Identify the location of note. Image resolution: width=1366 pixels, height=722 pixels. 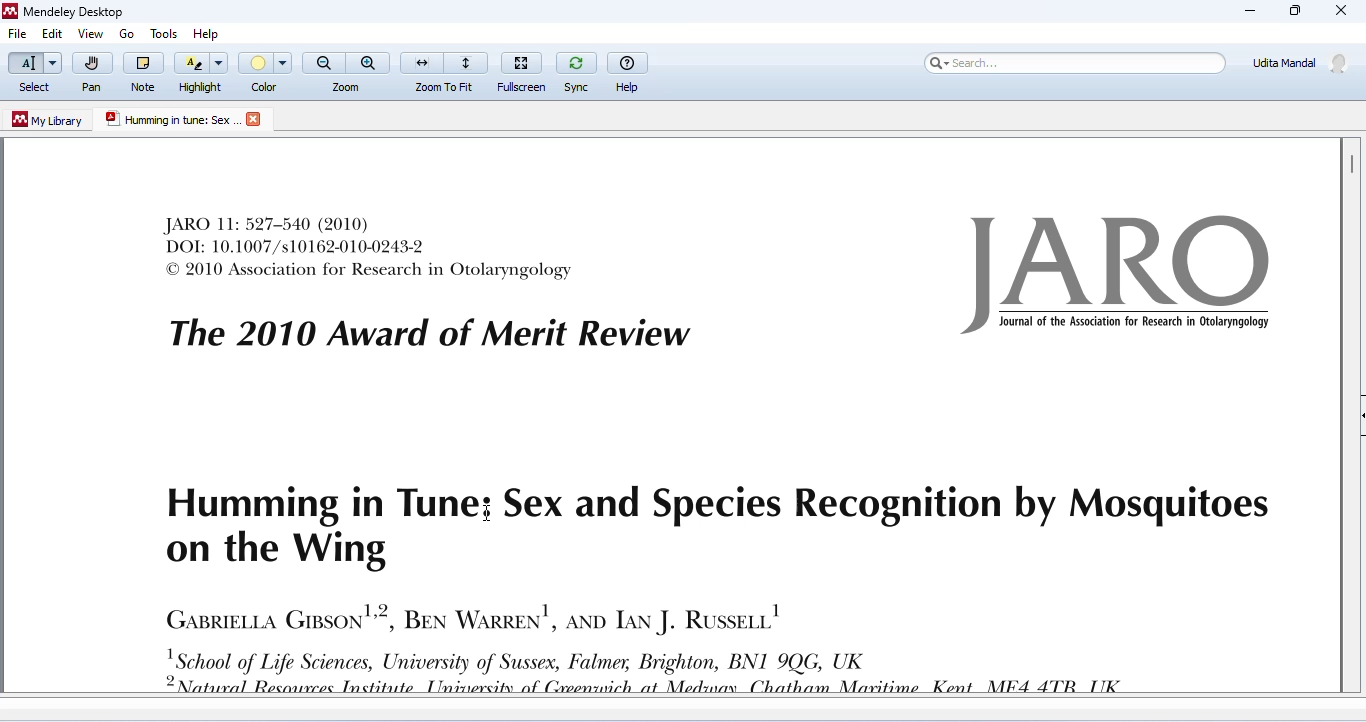
(143, 71).